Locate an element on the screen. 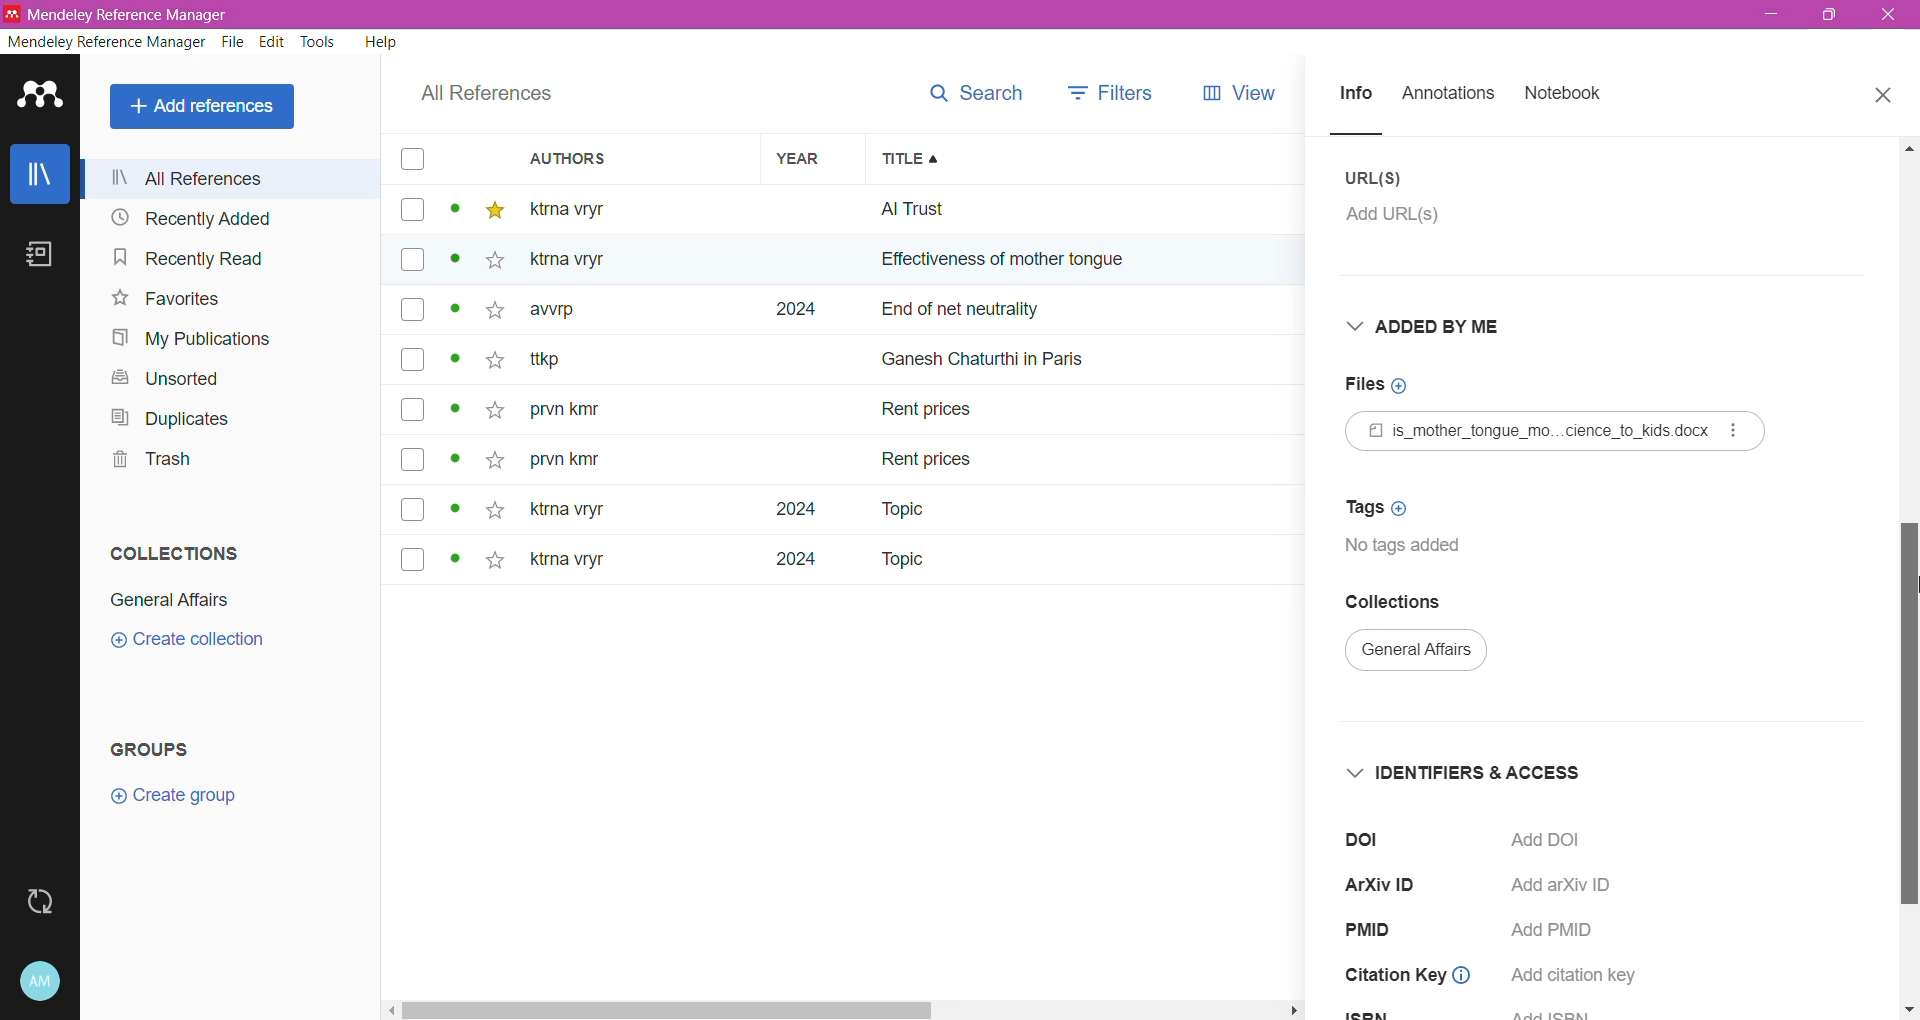 This screenshot has width=1920, height=1020. create collection is located at coordinates (202, 646).